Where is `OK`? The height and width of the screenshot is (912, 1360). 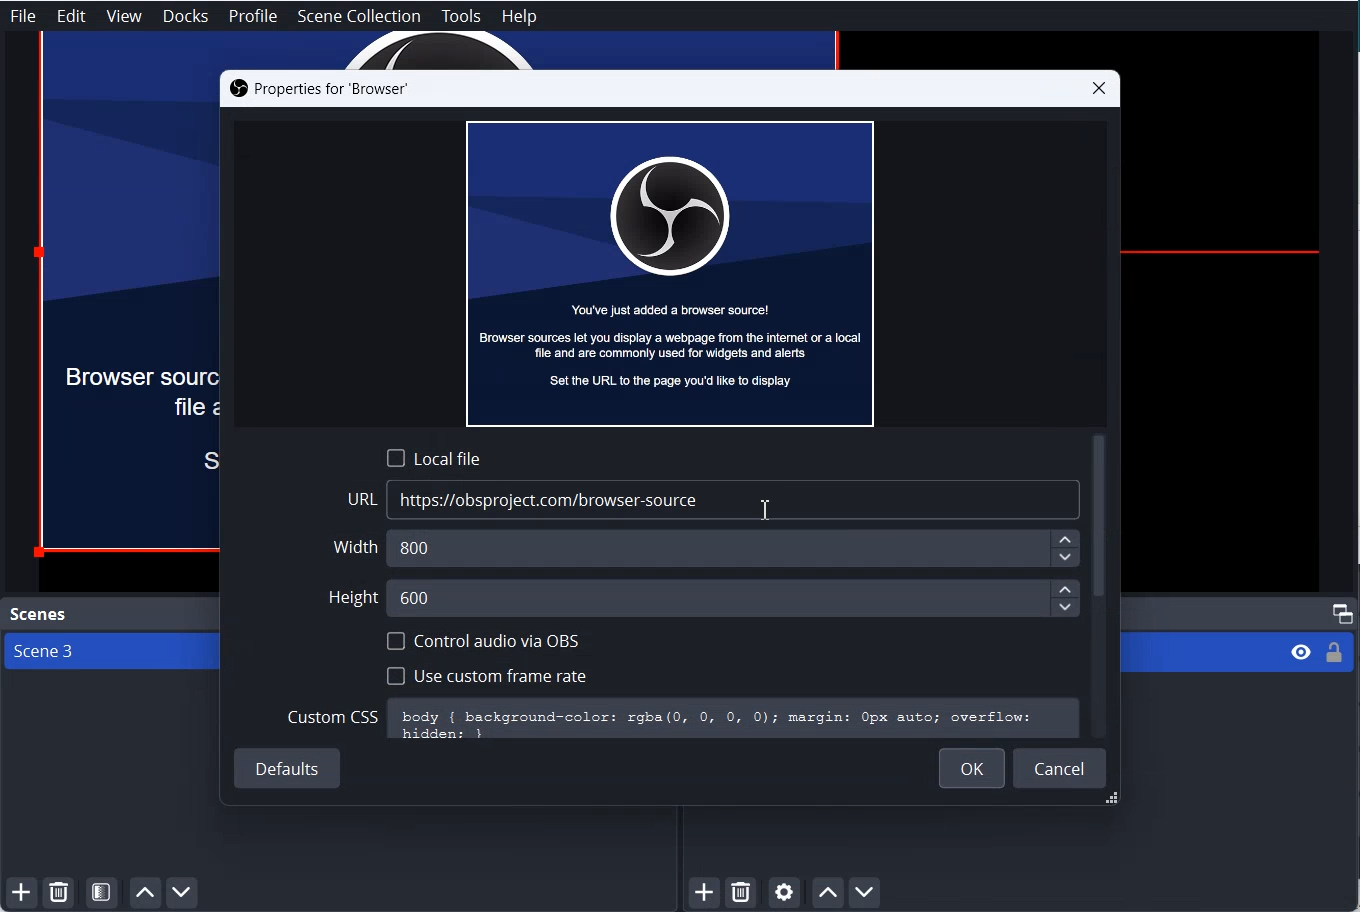 OK is located at coordinates (972, 768).